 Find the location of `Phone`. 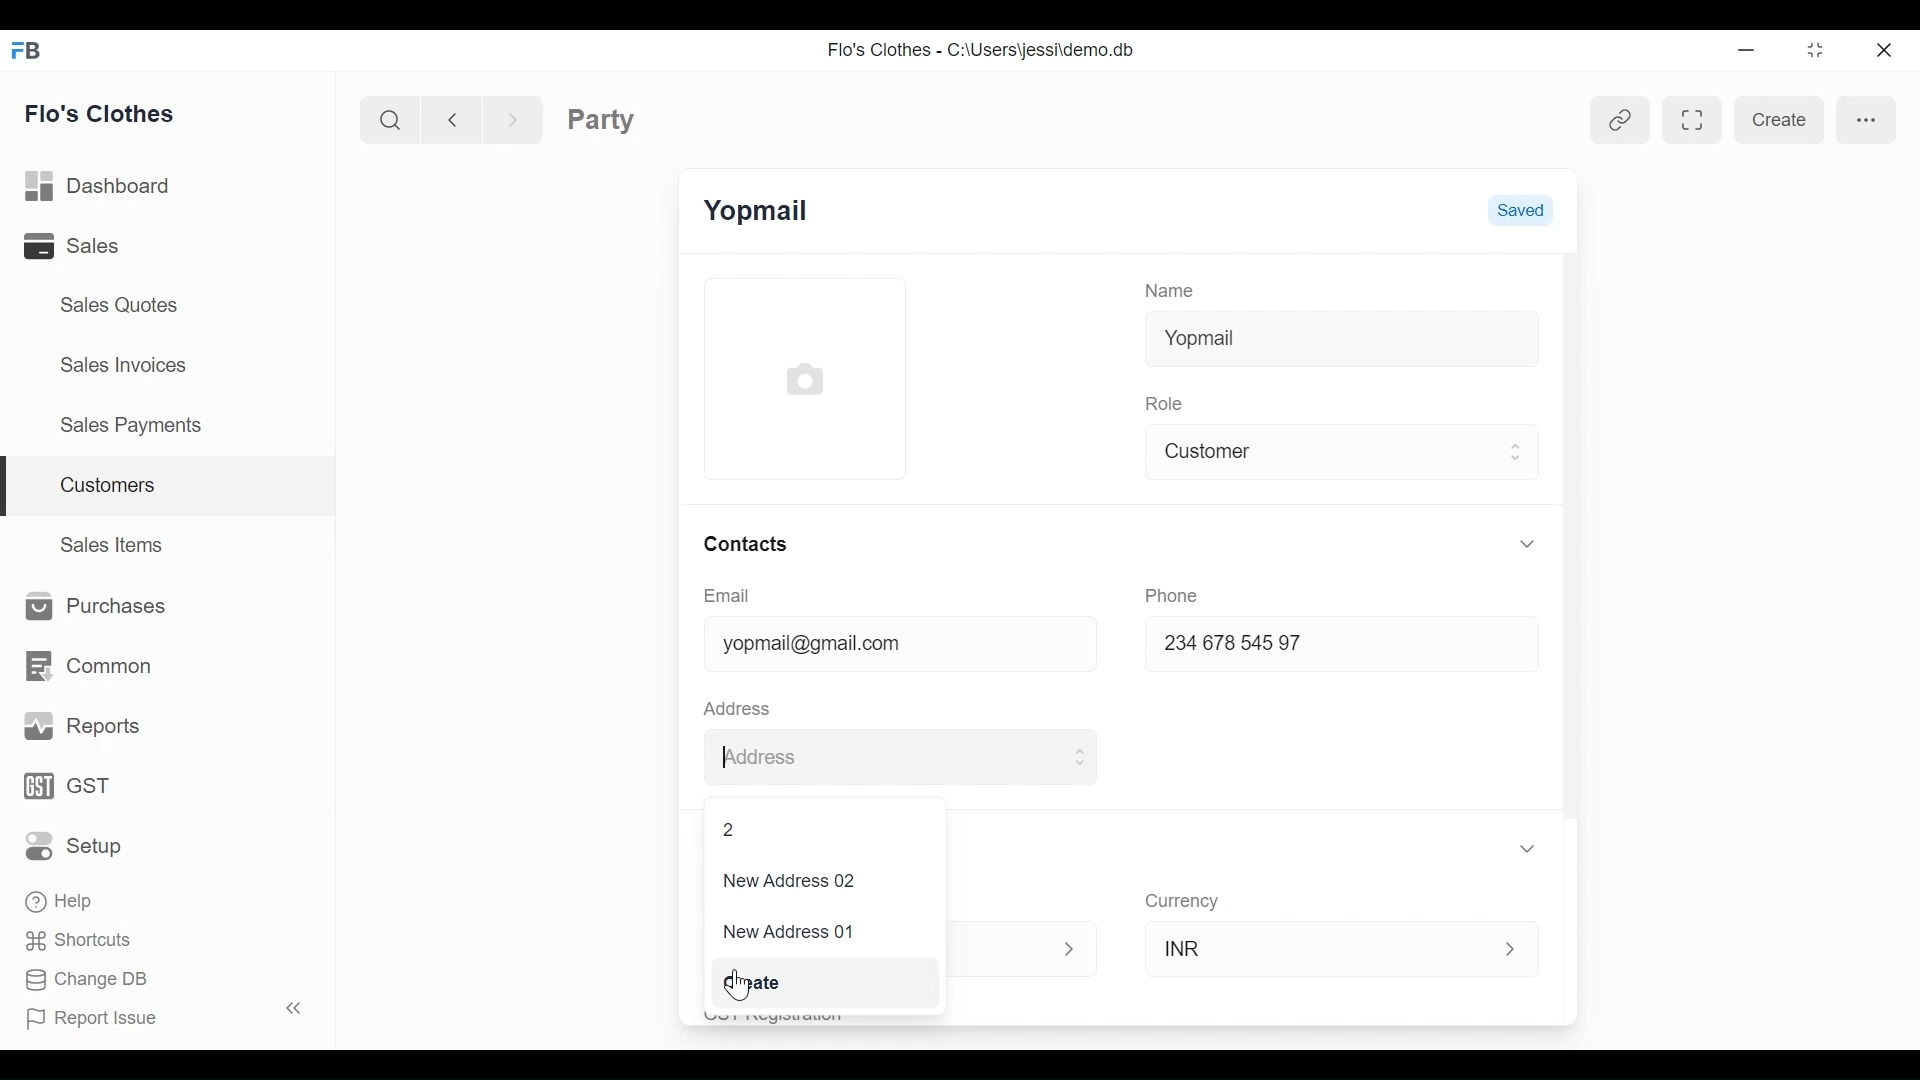

Phone is located at coordinates (1172, 593).